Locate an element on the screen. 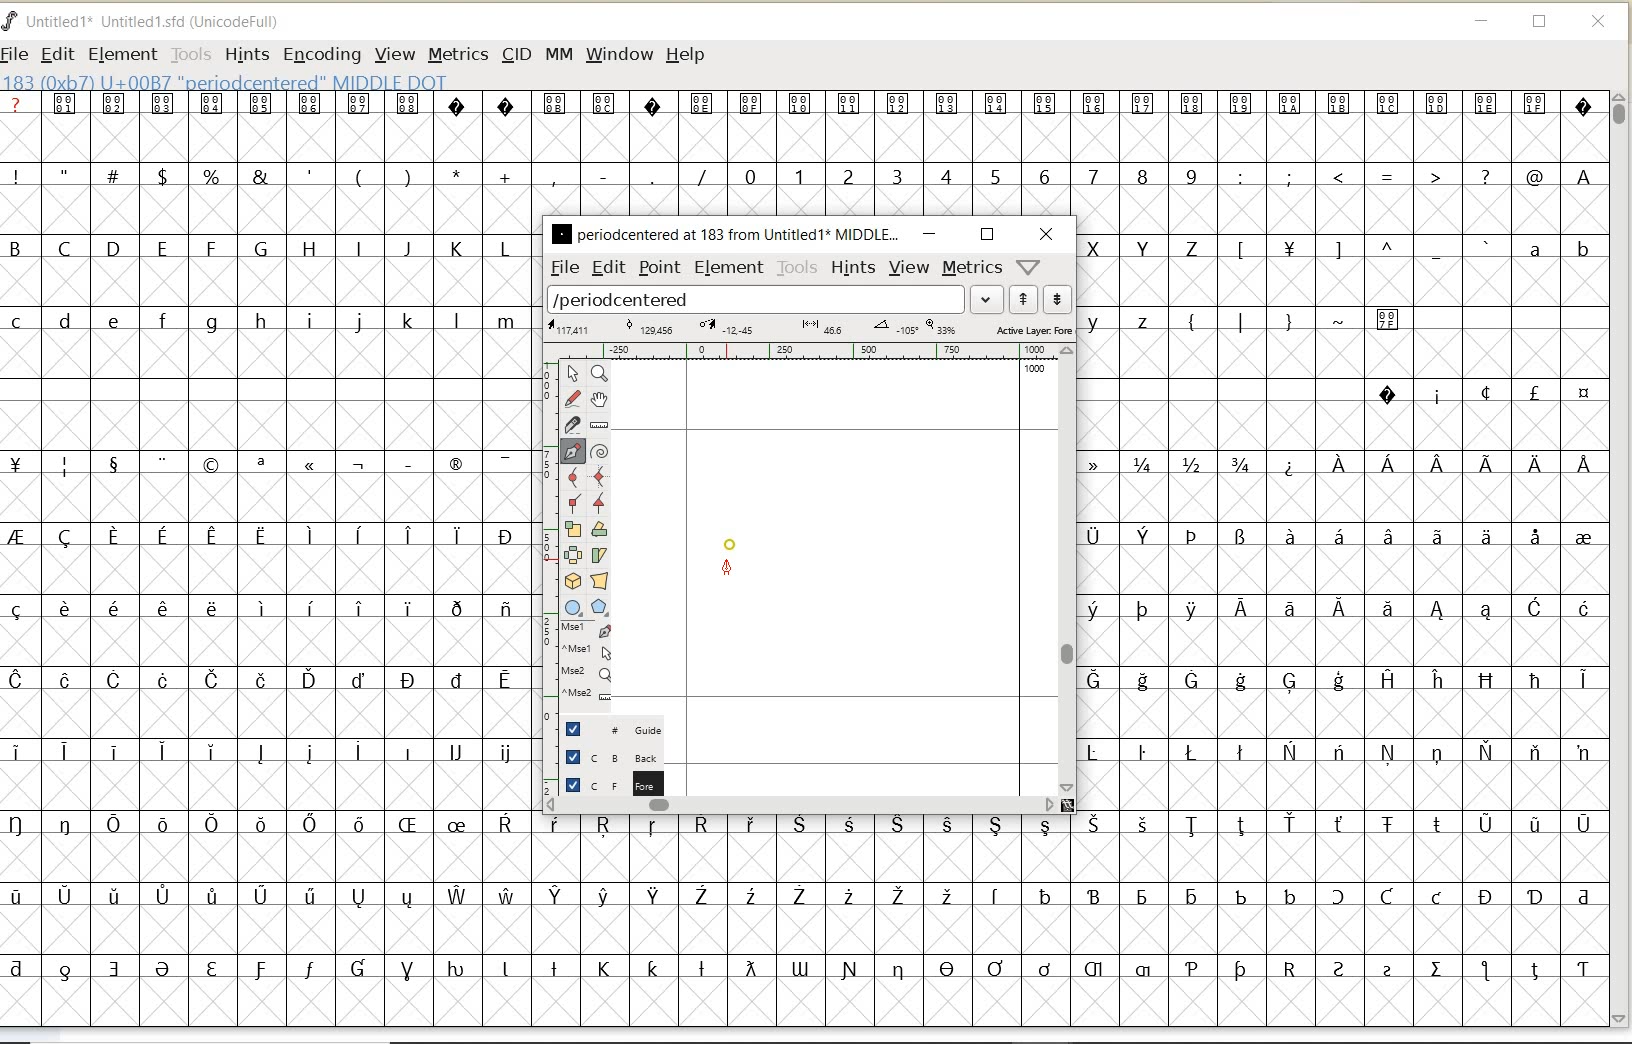 This screenshot has height=1044, width=1632. VIEW is located at coordinates (395, 55).